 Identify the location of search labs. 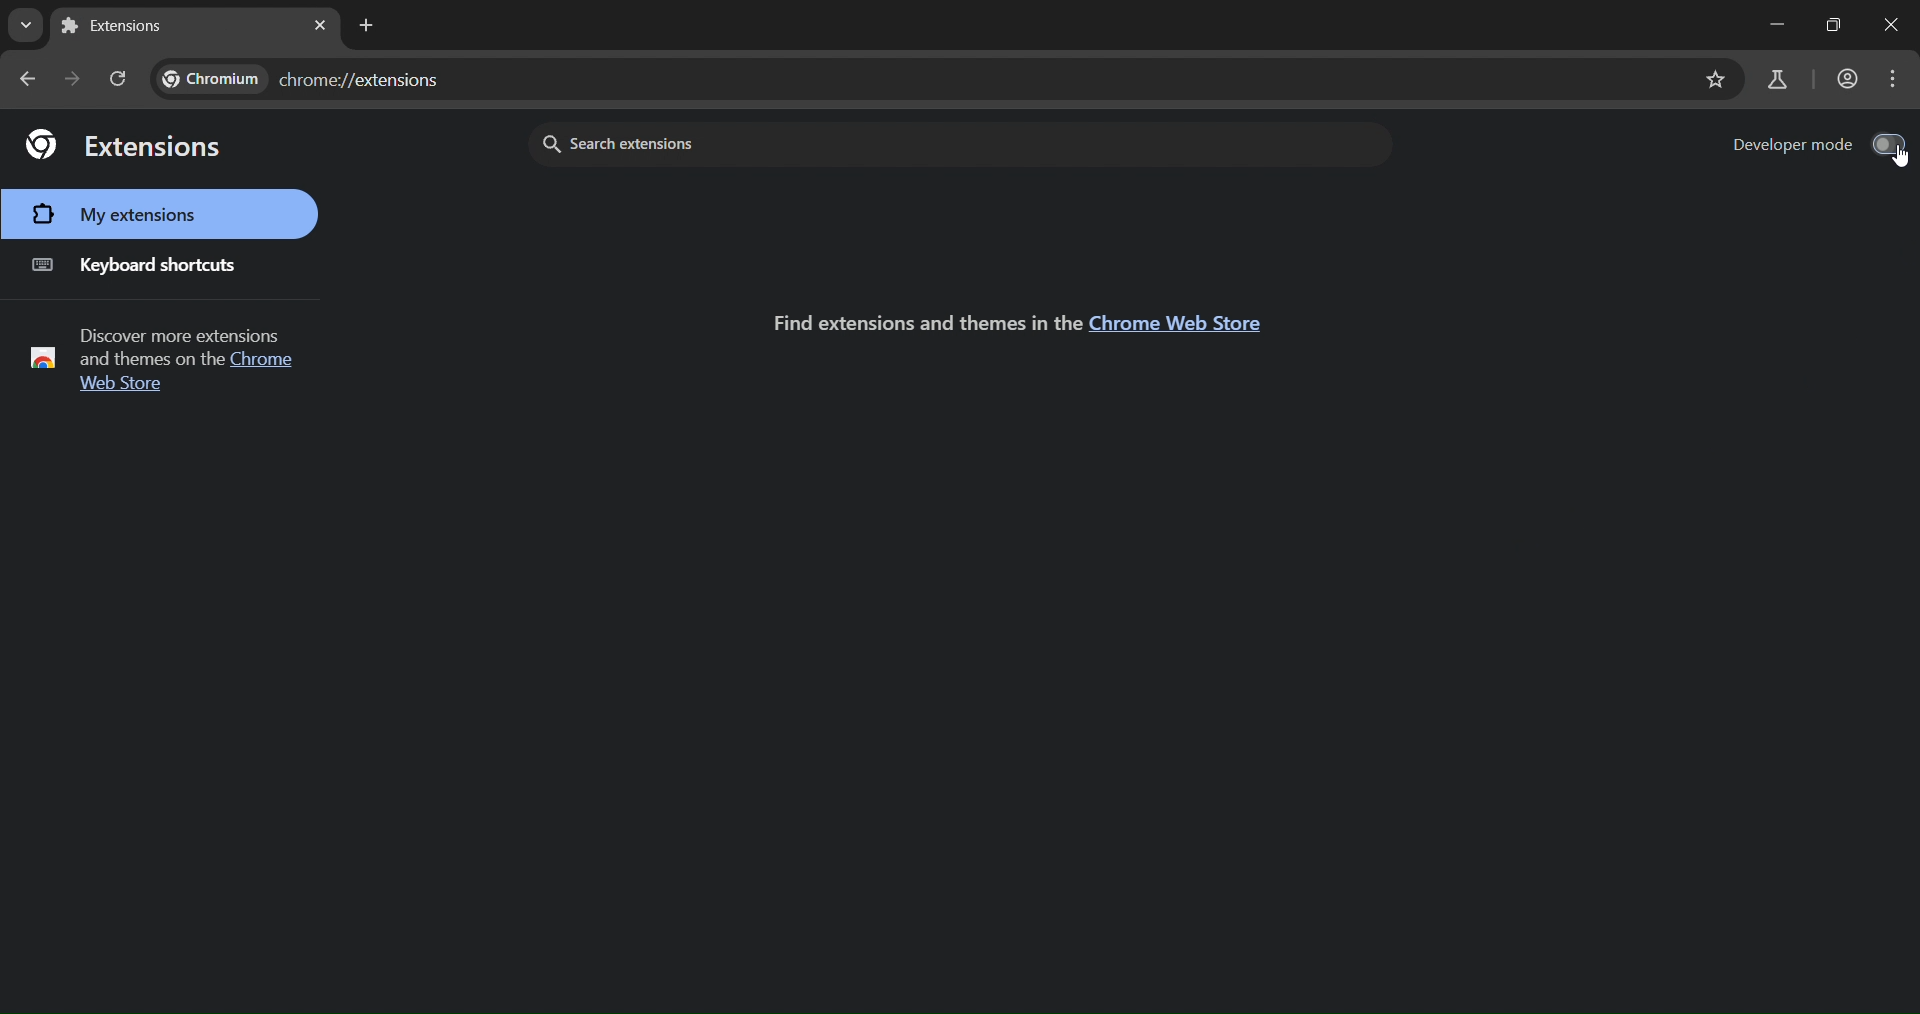
(1780, 80).